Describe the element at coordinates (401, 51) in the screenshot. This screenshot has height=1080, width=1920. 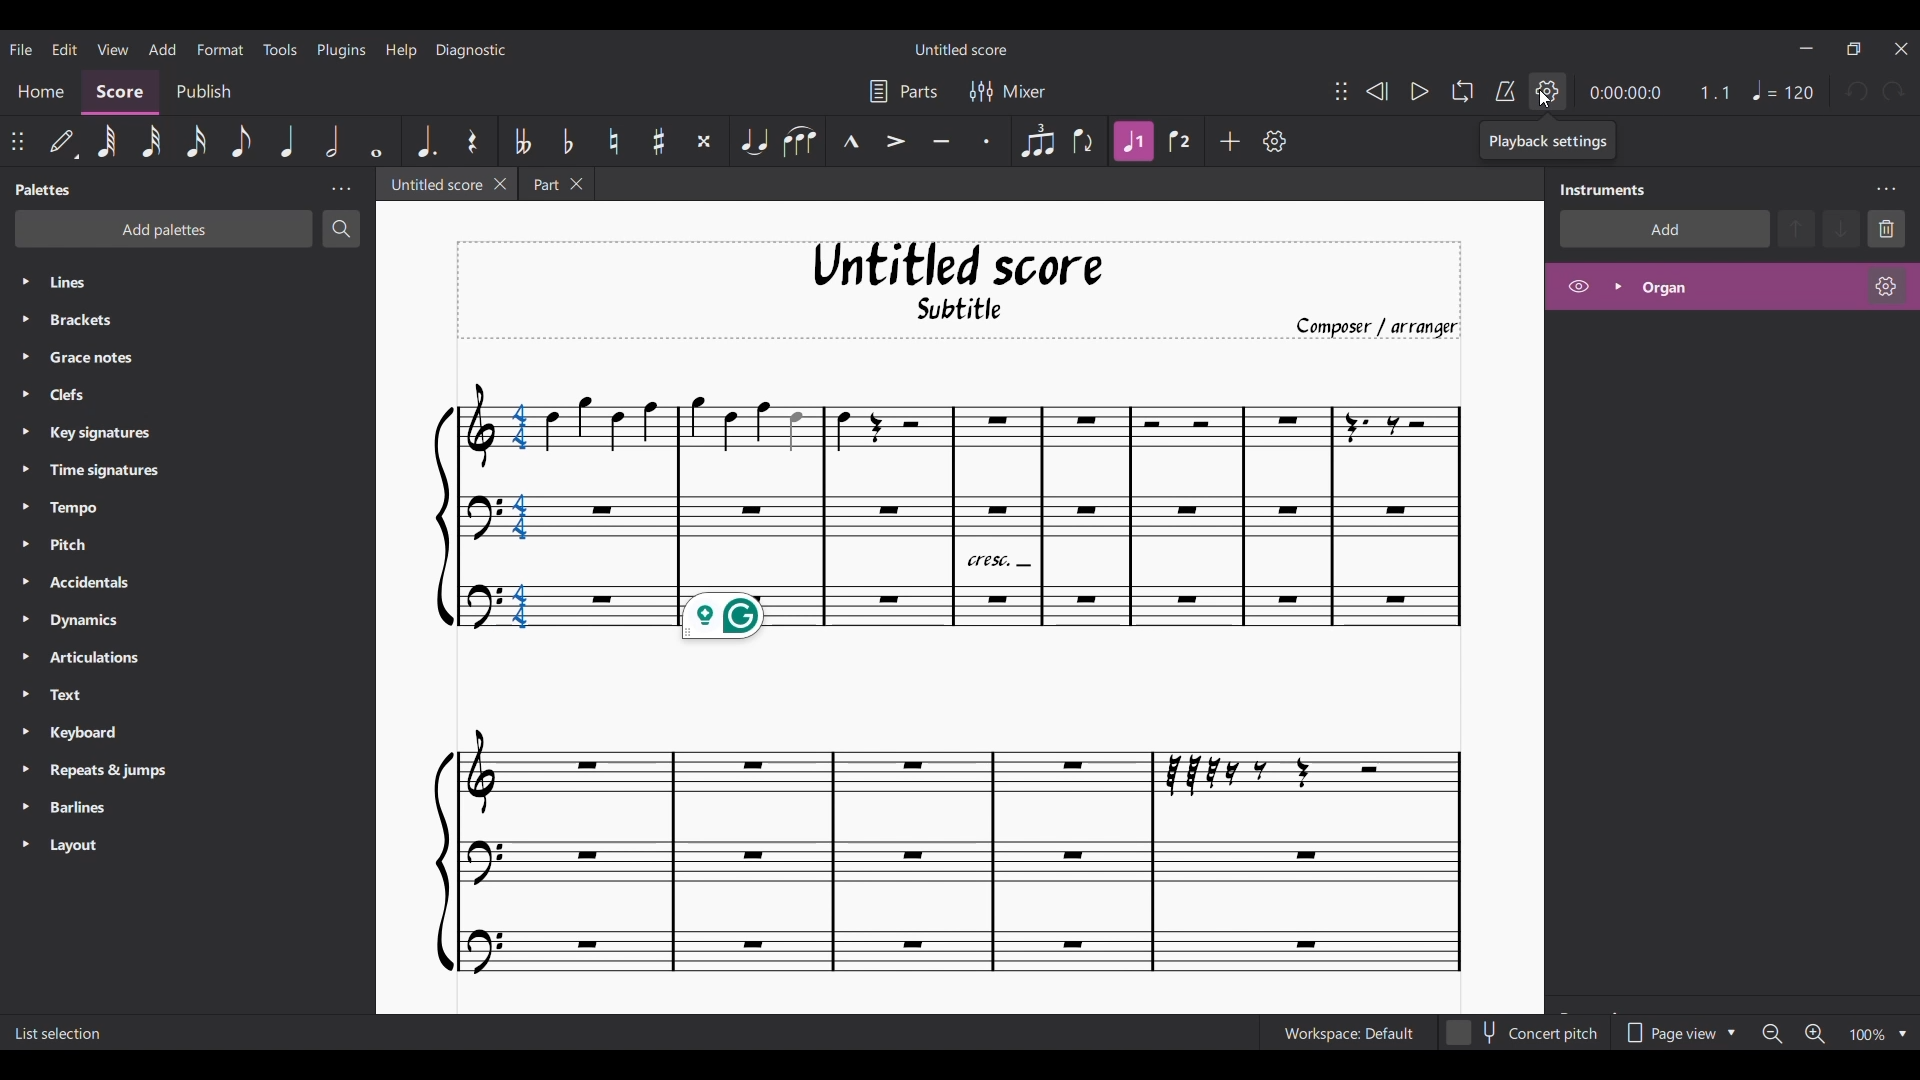
I see `Help menu` at that location.